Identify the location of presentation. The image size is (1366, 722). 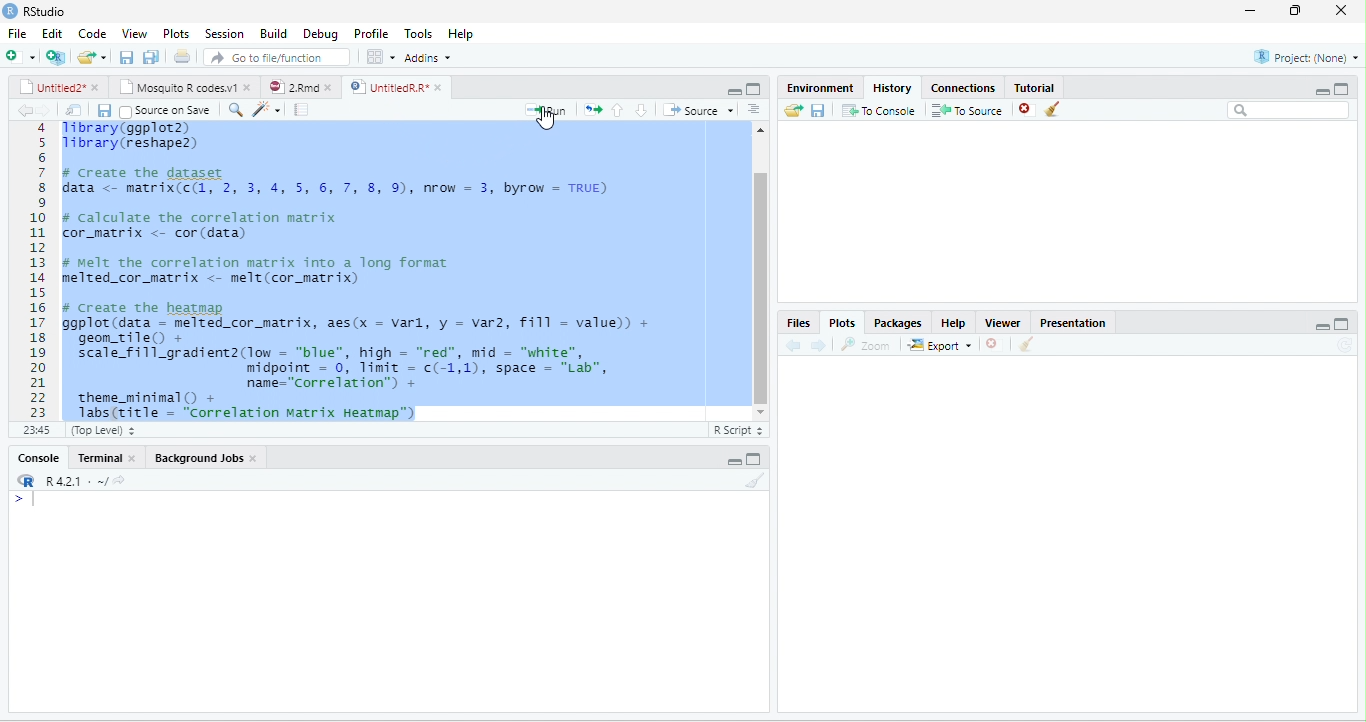
(1077, 320).